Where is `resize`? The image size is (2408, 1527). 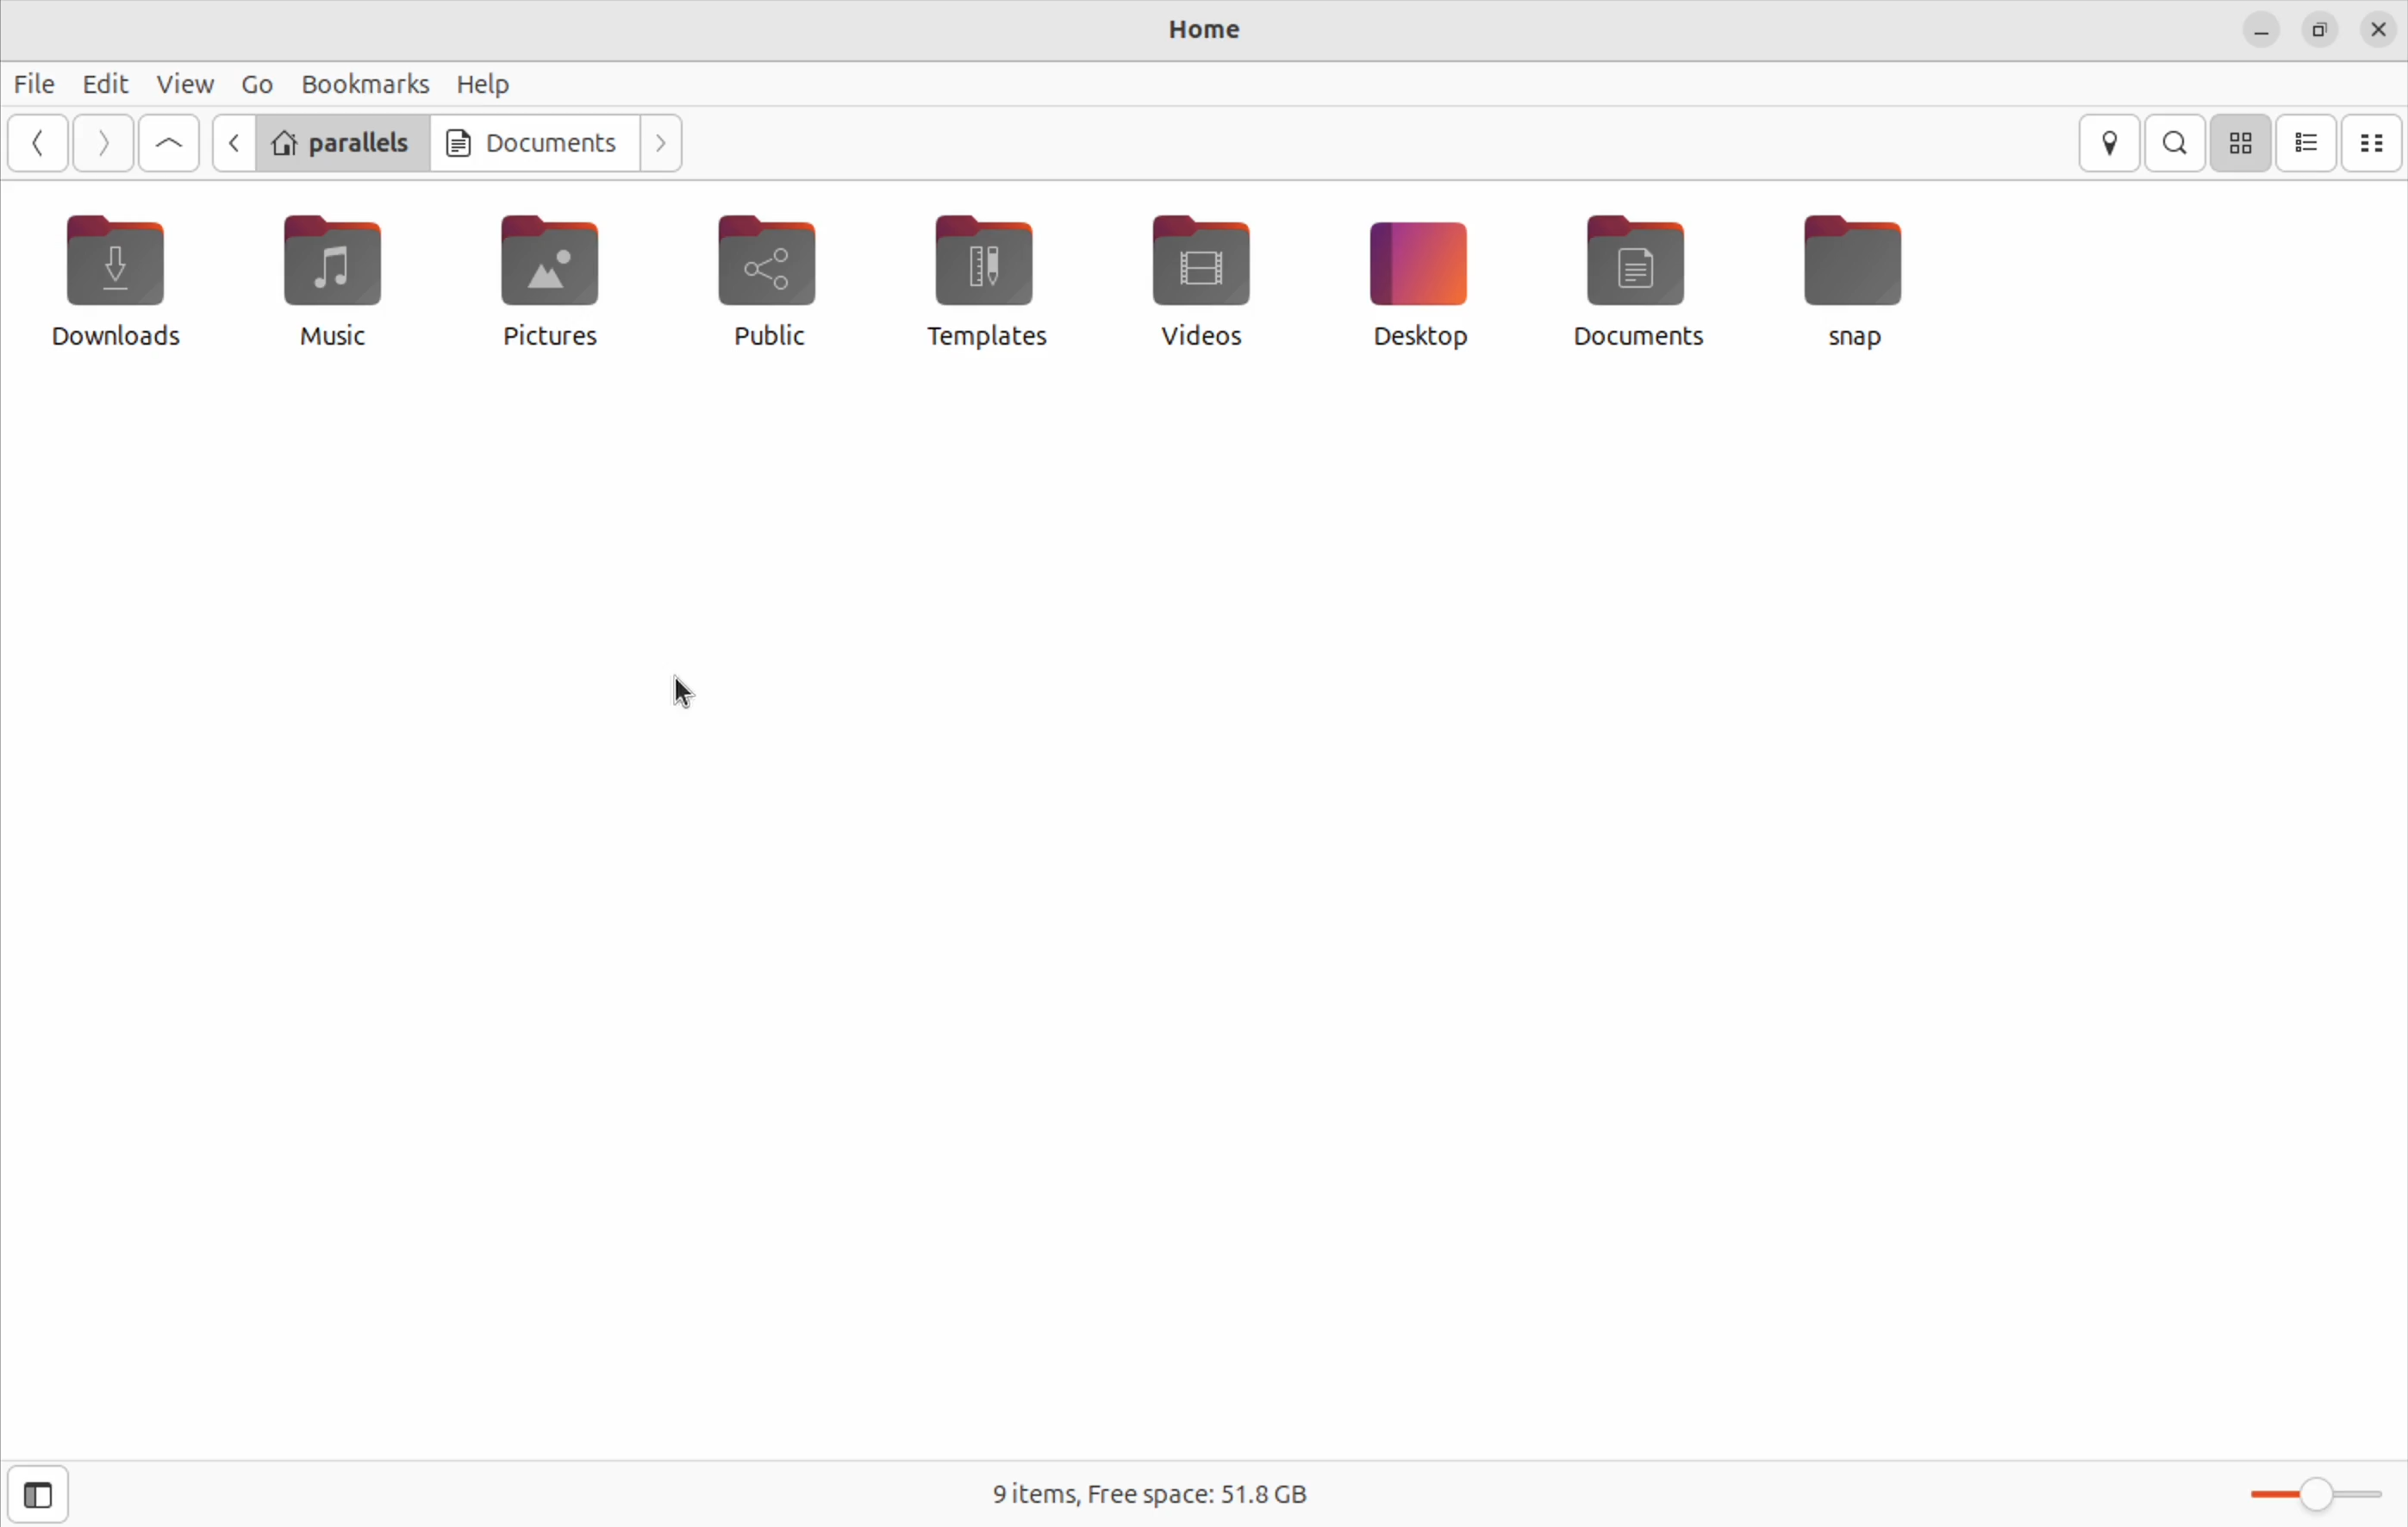
resize is located at coordinates (2318, 29).